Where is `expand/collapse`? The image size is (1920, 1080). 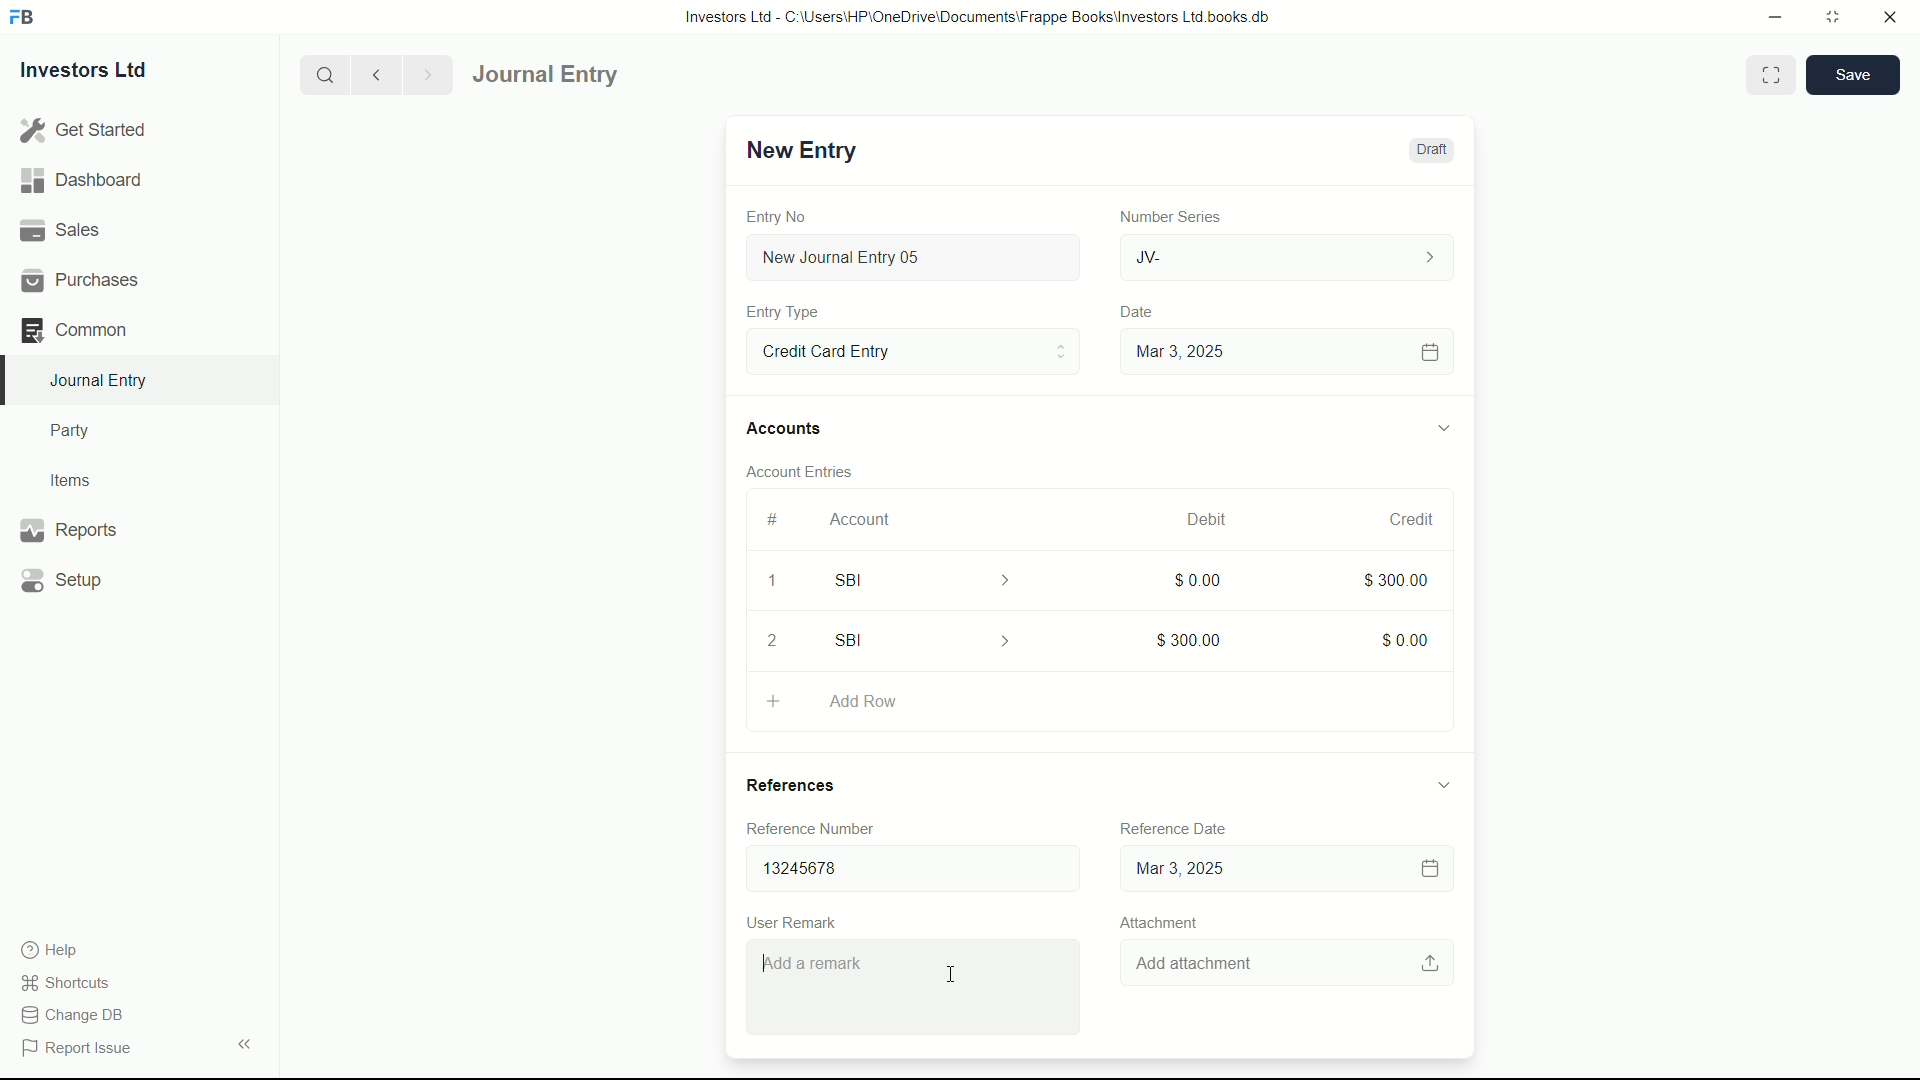
expand/collapse is located at coordinates (244, 1042).